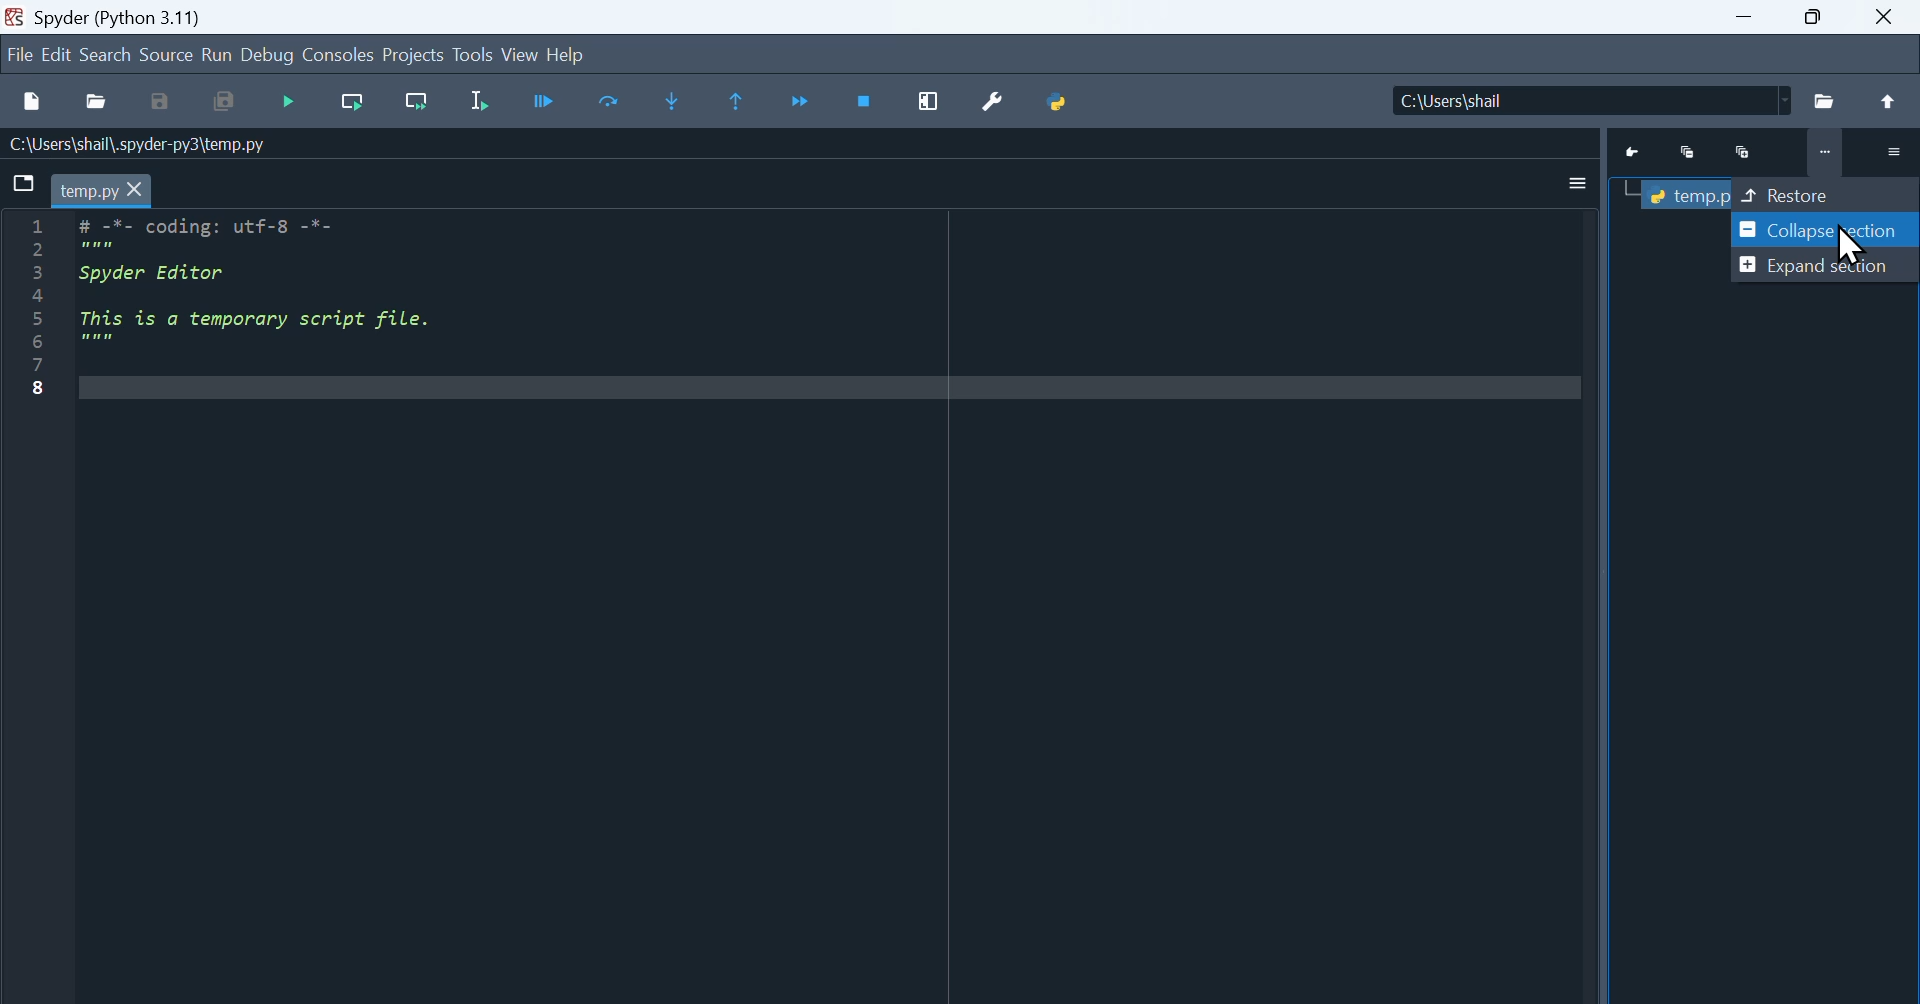 This screenshot has width=1920, height=1004. I want to click on Browse tab, so click(24, 181).